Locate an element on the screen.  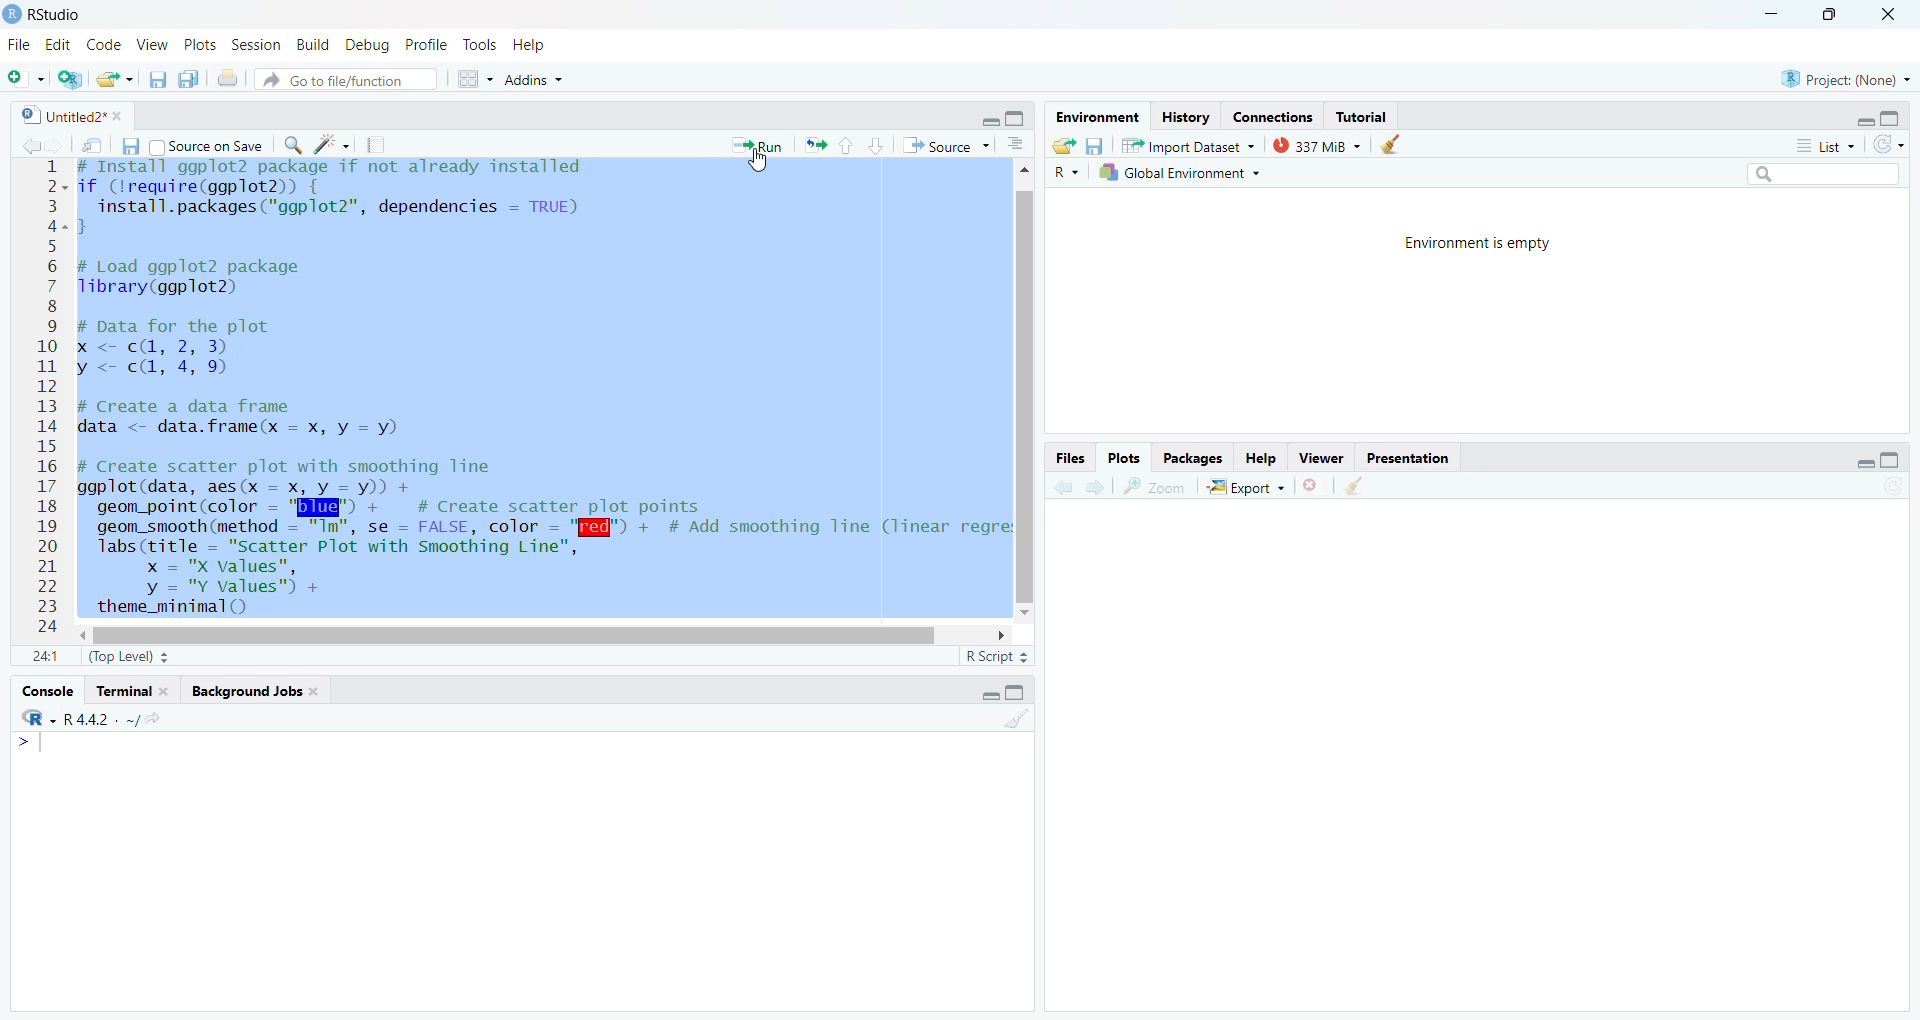
Help is located at coordinates (531, 47).